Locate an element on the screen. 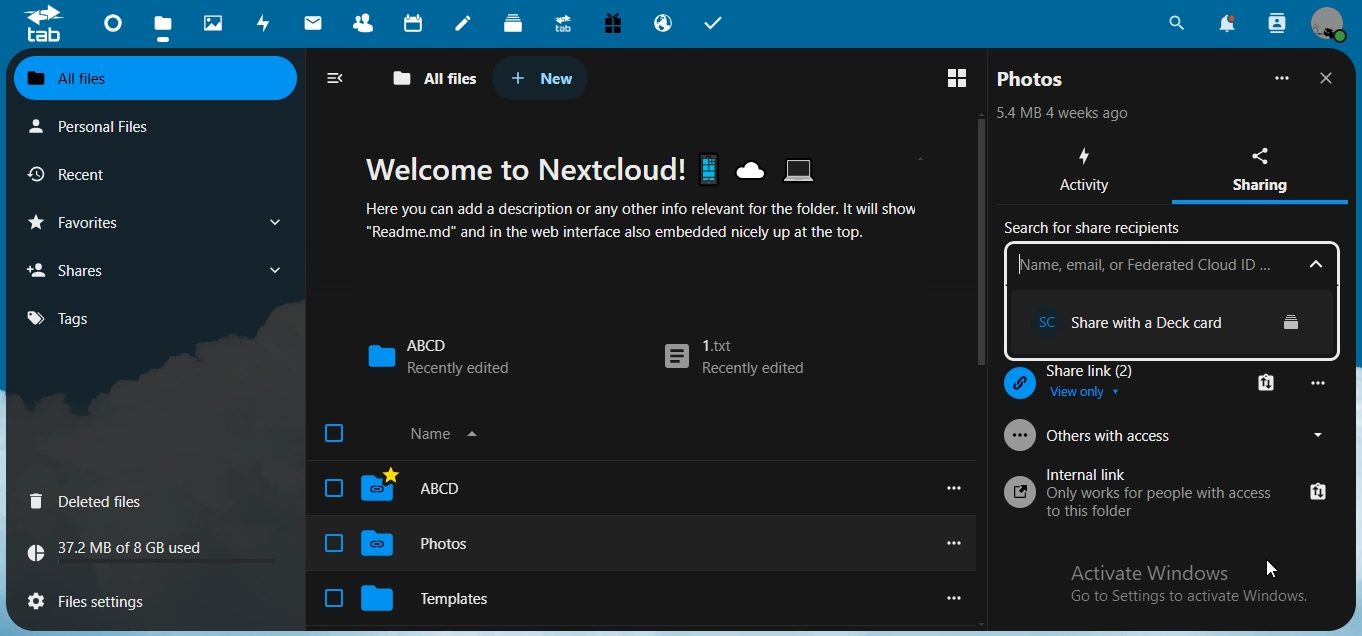  calendar is located at coordinates (416, 23).